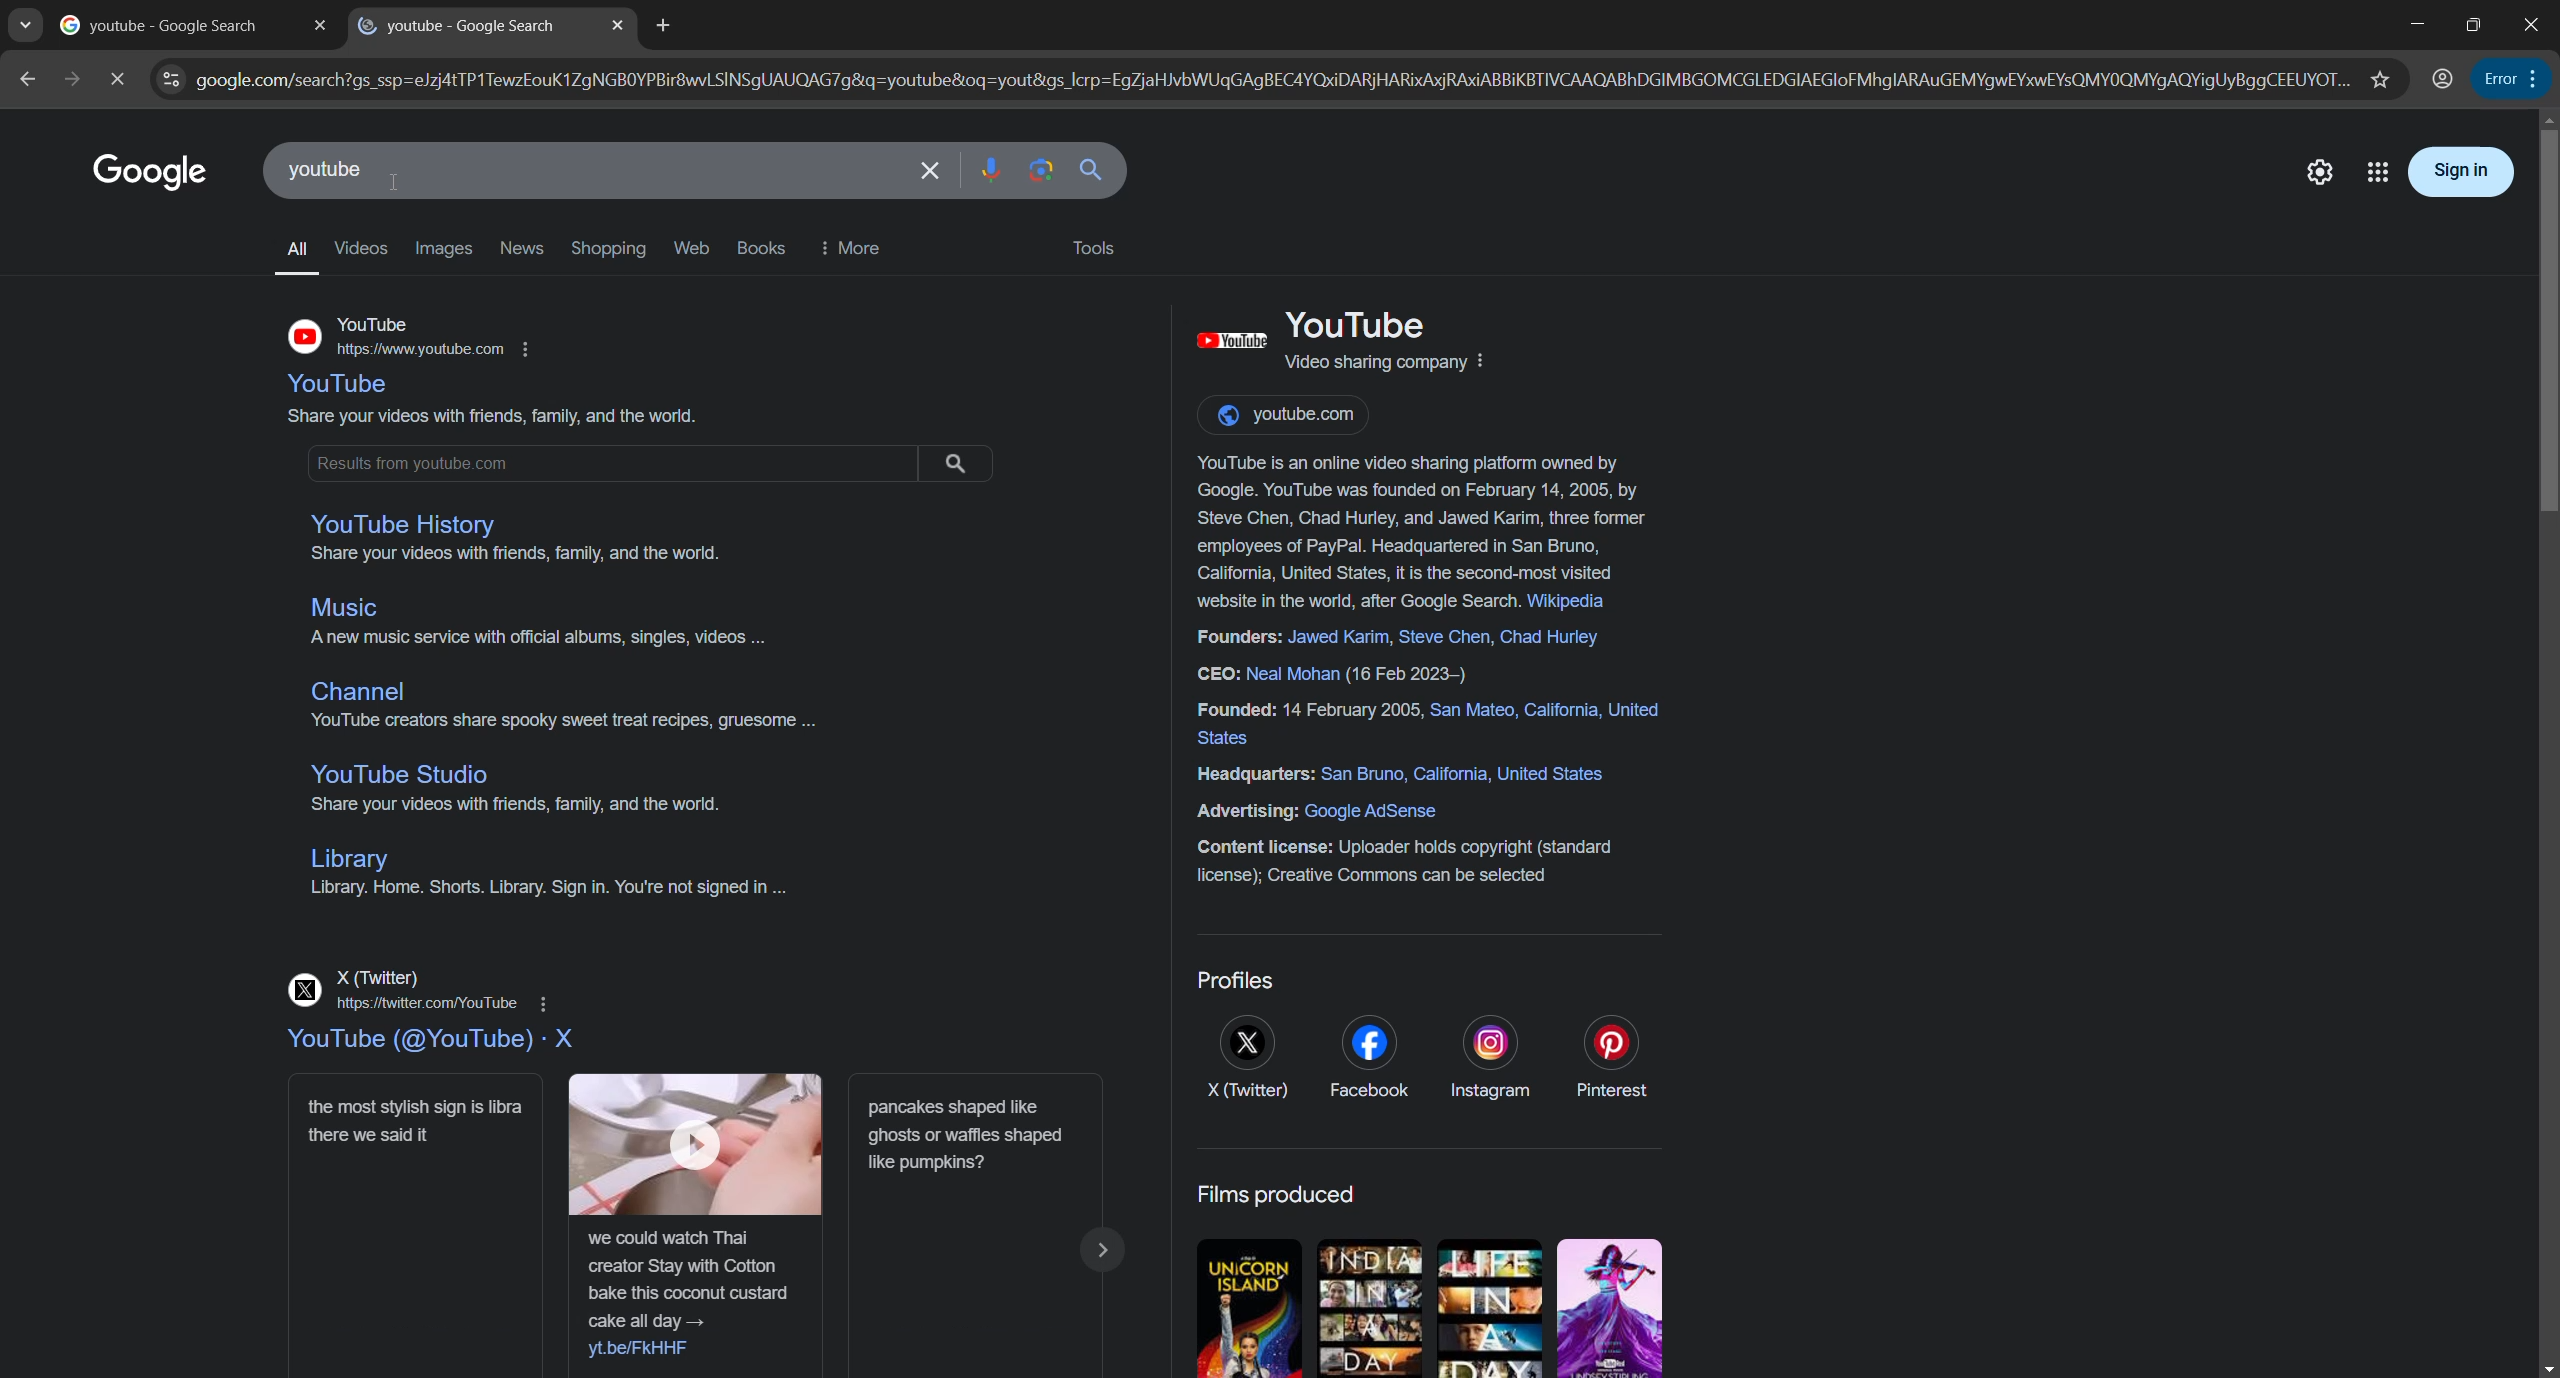 The image size is (2560, 1378). I want to click on maximize or restore, so click(2471, 24).